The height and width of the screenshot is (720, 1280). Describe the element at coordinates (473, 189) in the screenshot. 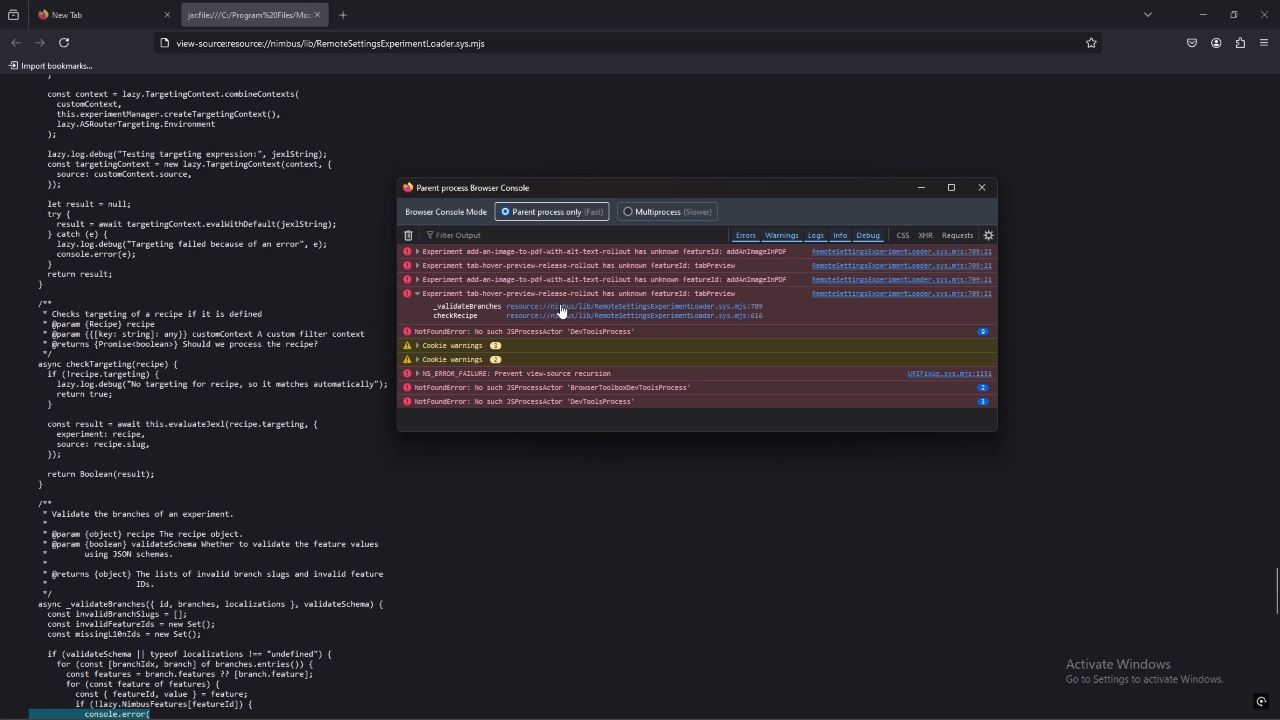

I see `console` at that location.